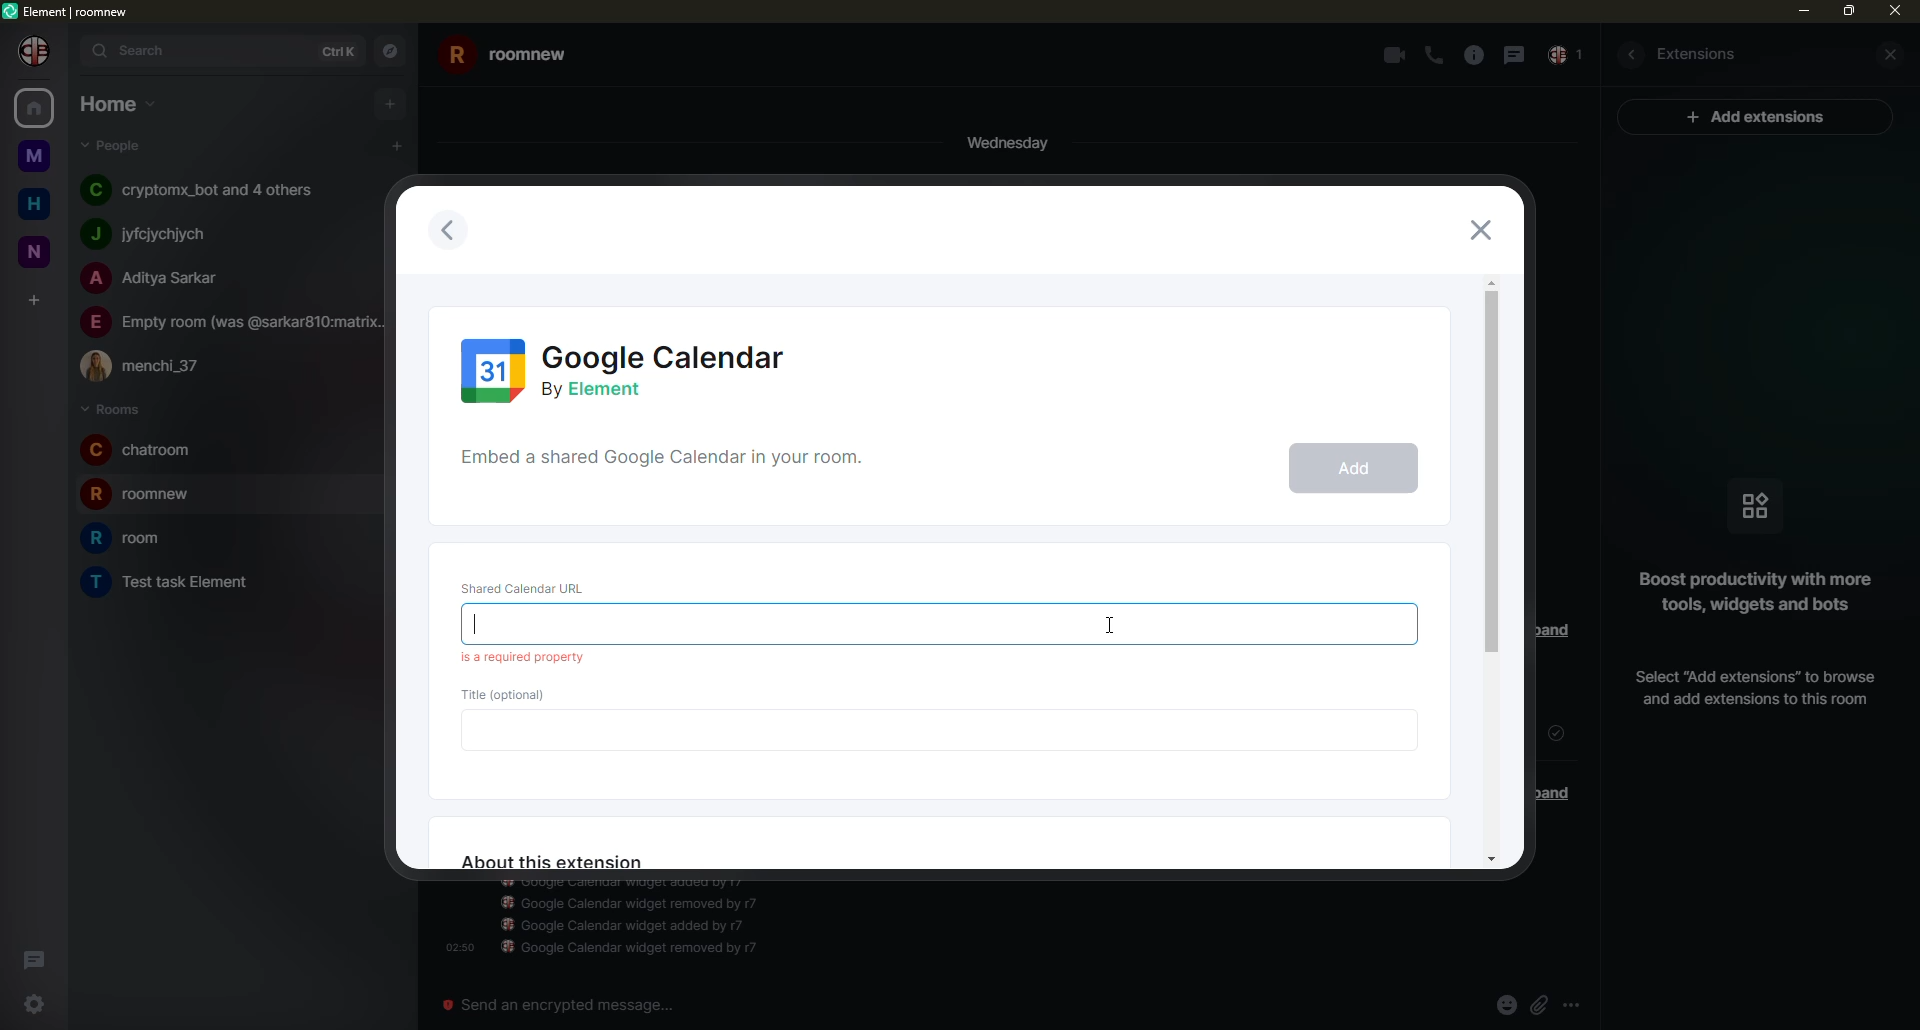 The height and width of the screenshot is (1030, 1920). Describe the element at coordinates (565, 625) in the screenshot. I see `type` at that location.